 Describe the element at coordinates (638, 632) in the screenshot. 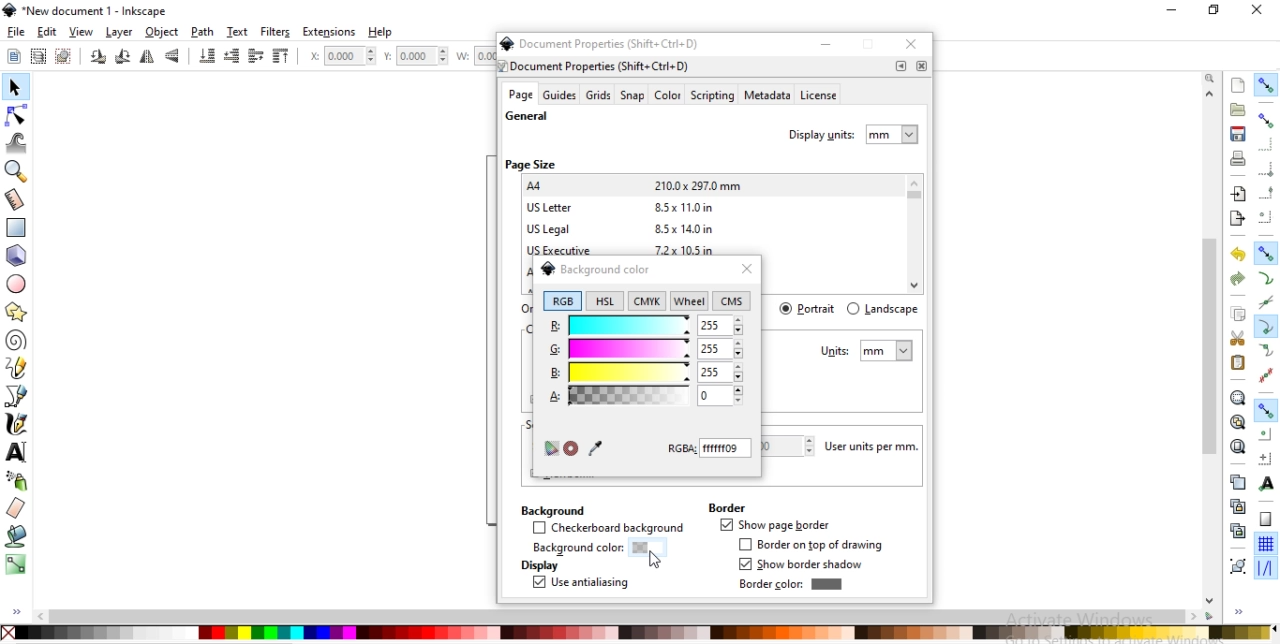

I see `color` at that location.